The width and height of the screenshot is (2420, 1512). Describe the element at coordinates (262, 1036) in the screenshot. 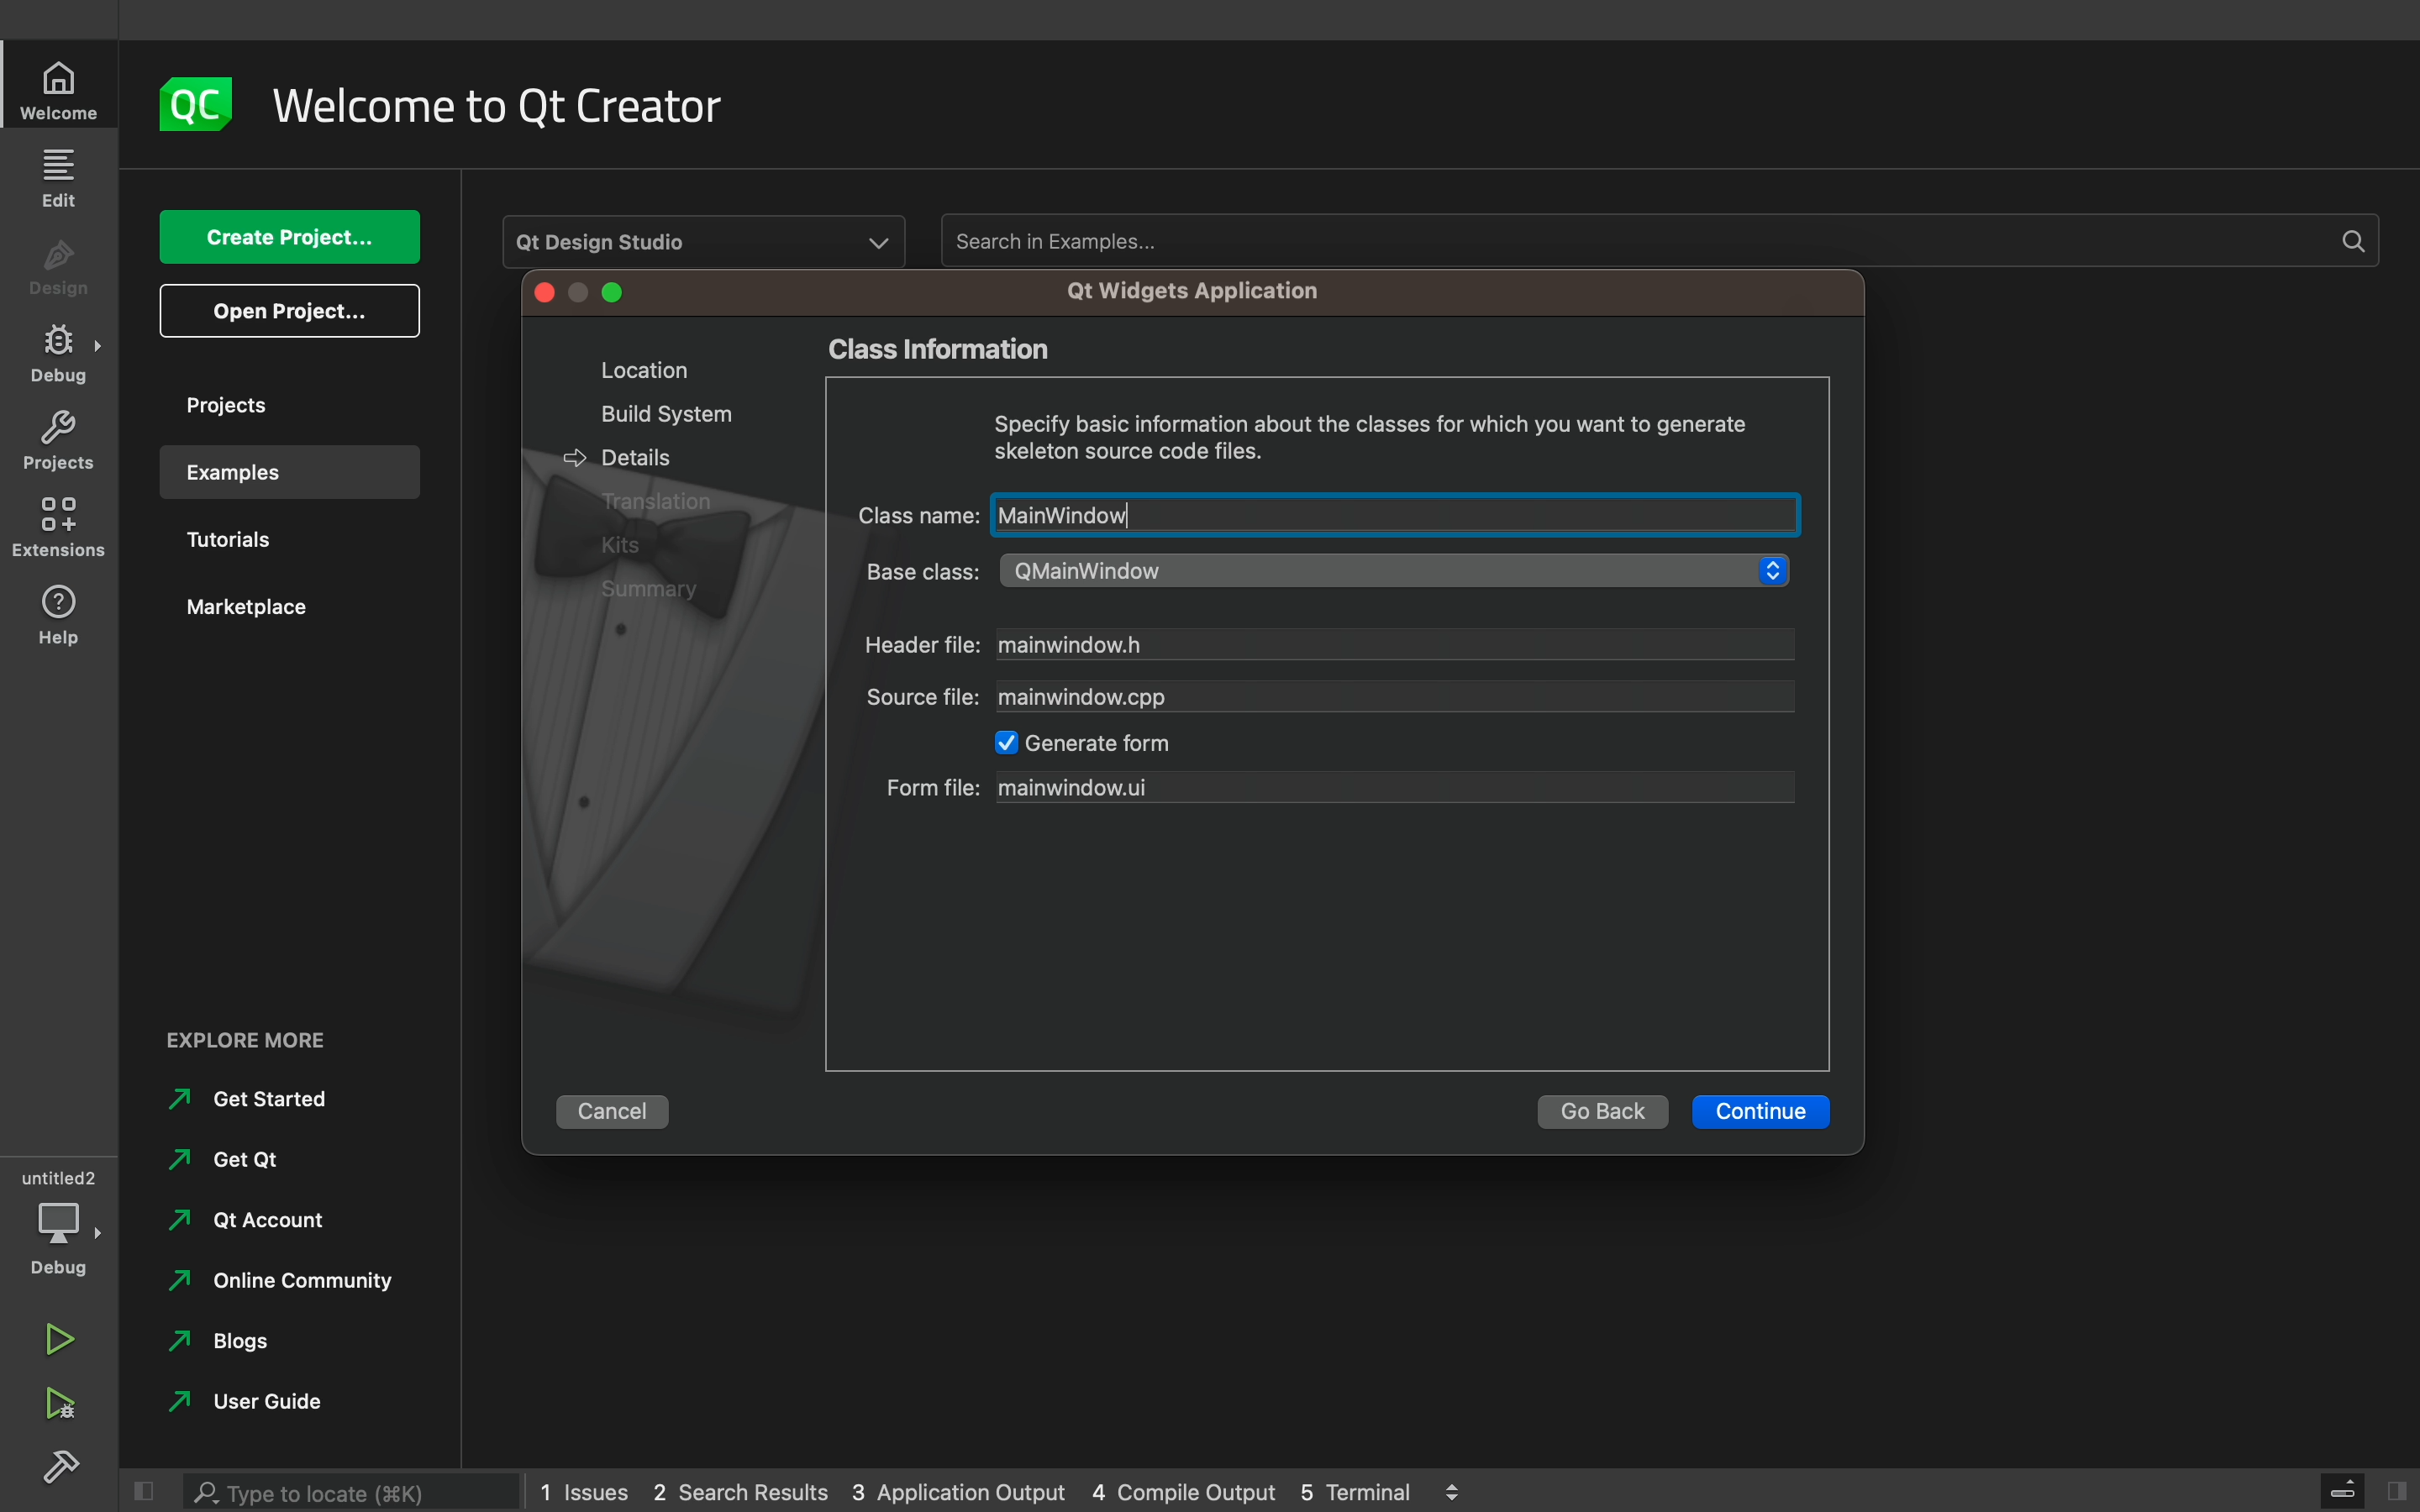

I see `explore more` at that location.